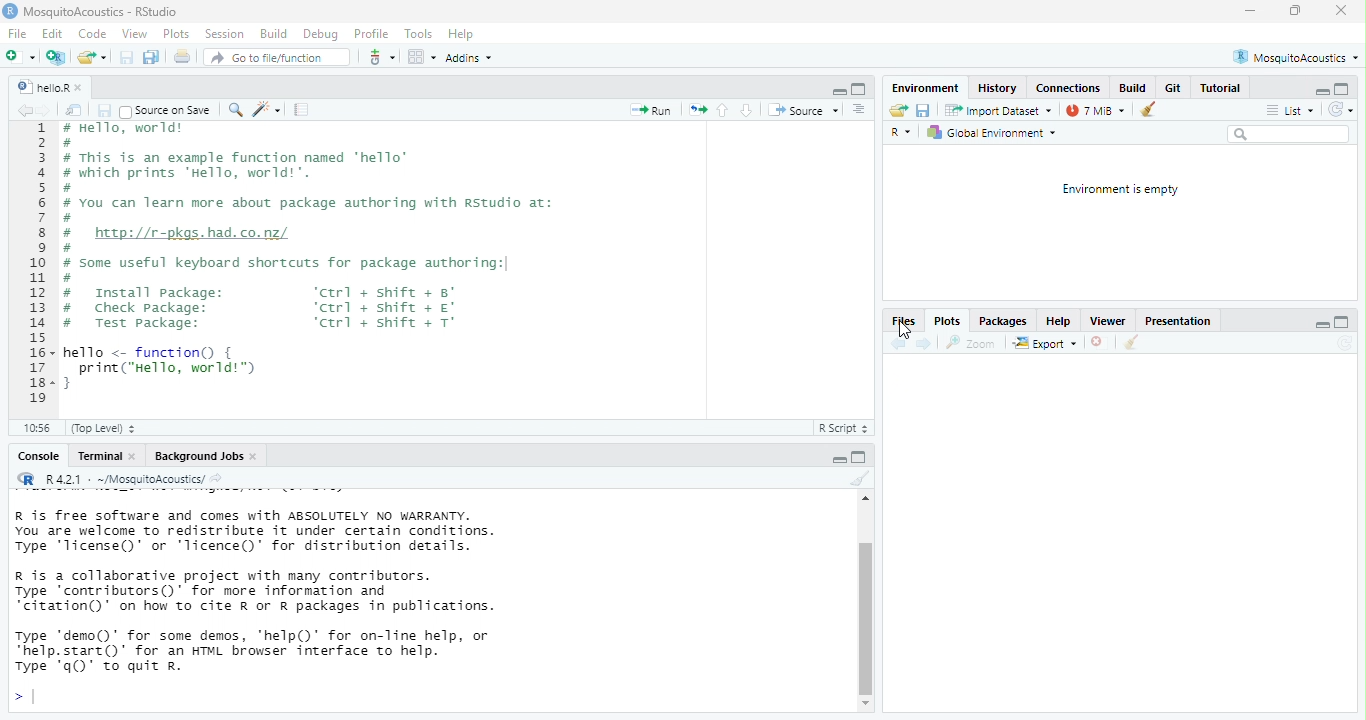 Image resolution: width=1366 pixels, height=720 pixels. Describe the element at coordinates (1296, 11) in the screenshot. I see `maximize` at that location.